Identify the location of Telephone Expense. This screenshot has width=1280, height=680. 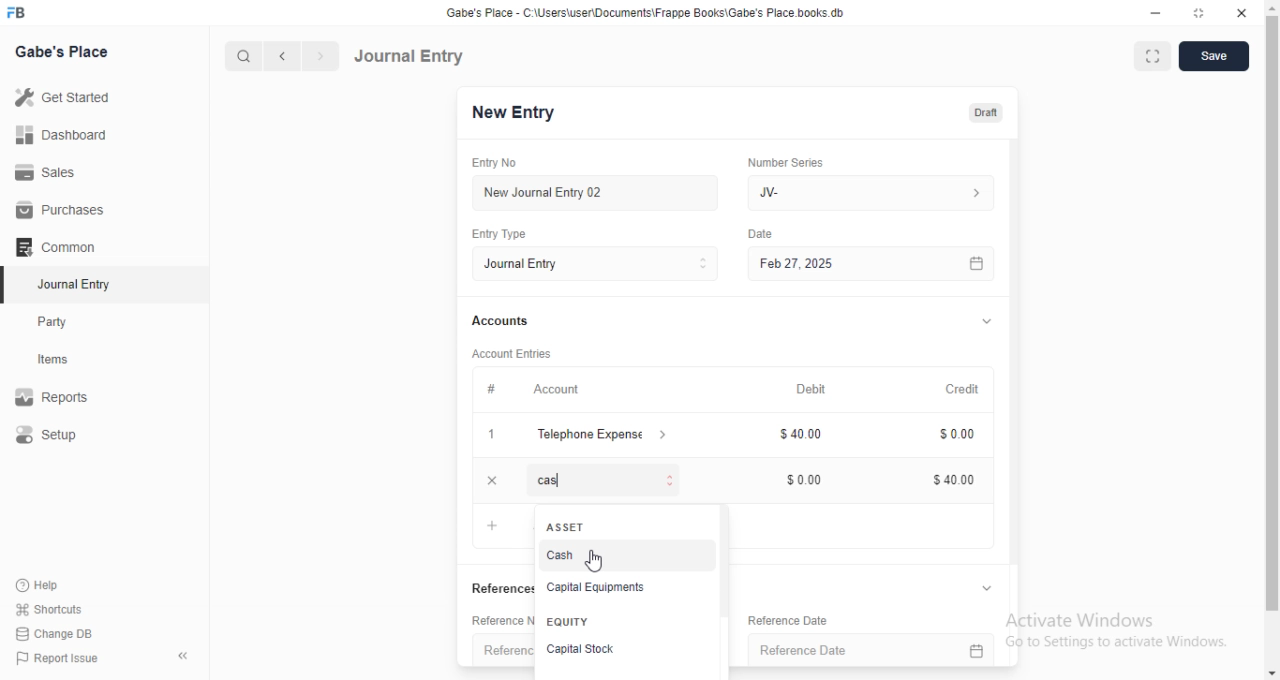
(611, 433).